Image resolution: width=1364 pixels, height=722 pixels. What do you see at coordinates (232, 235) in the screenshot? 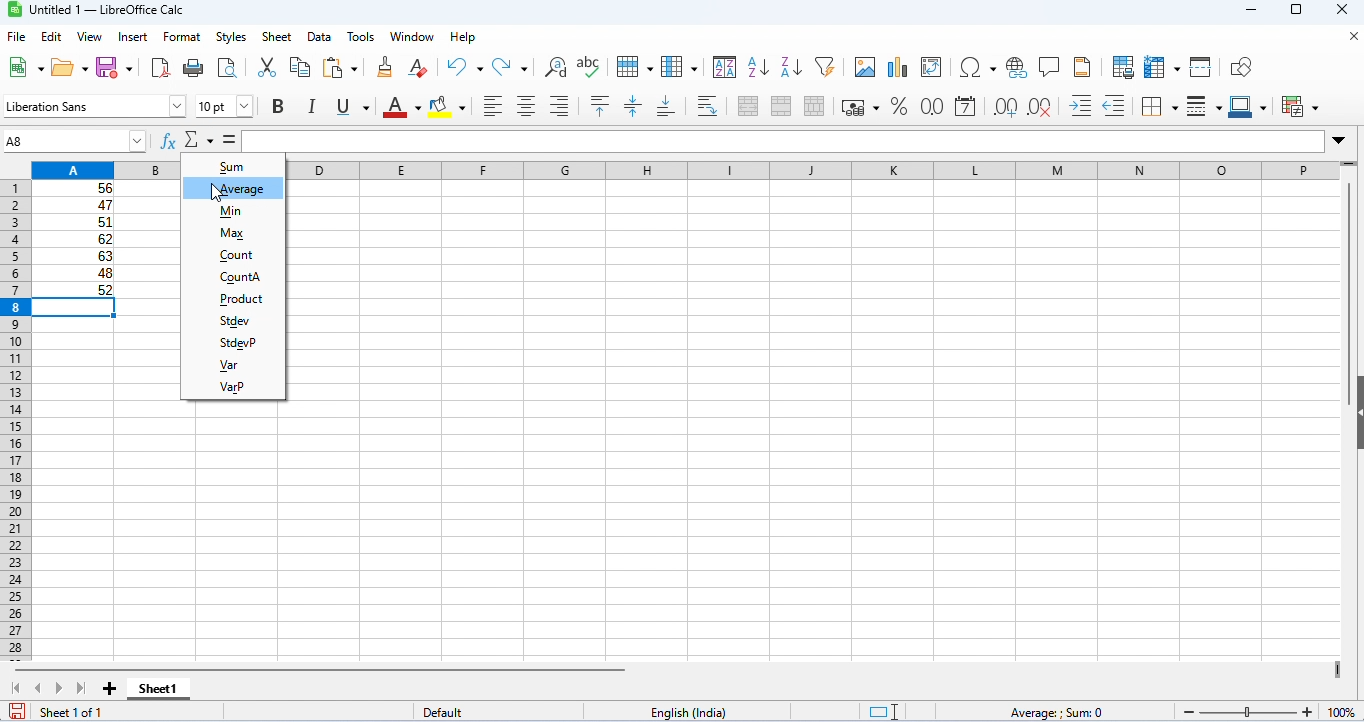
I see `max` at bounding box center [232, 235].